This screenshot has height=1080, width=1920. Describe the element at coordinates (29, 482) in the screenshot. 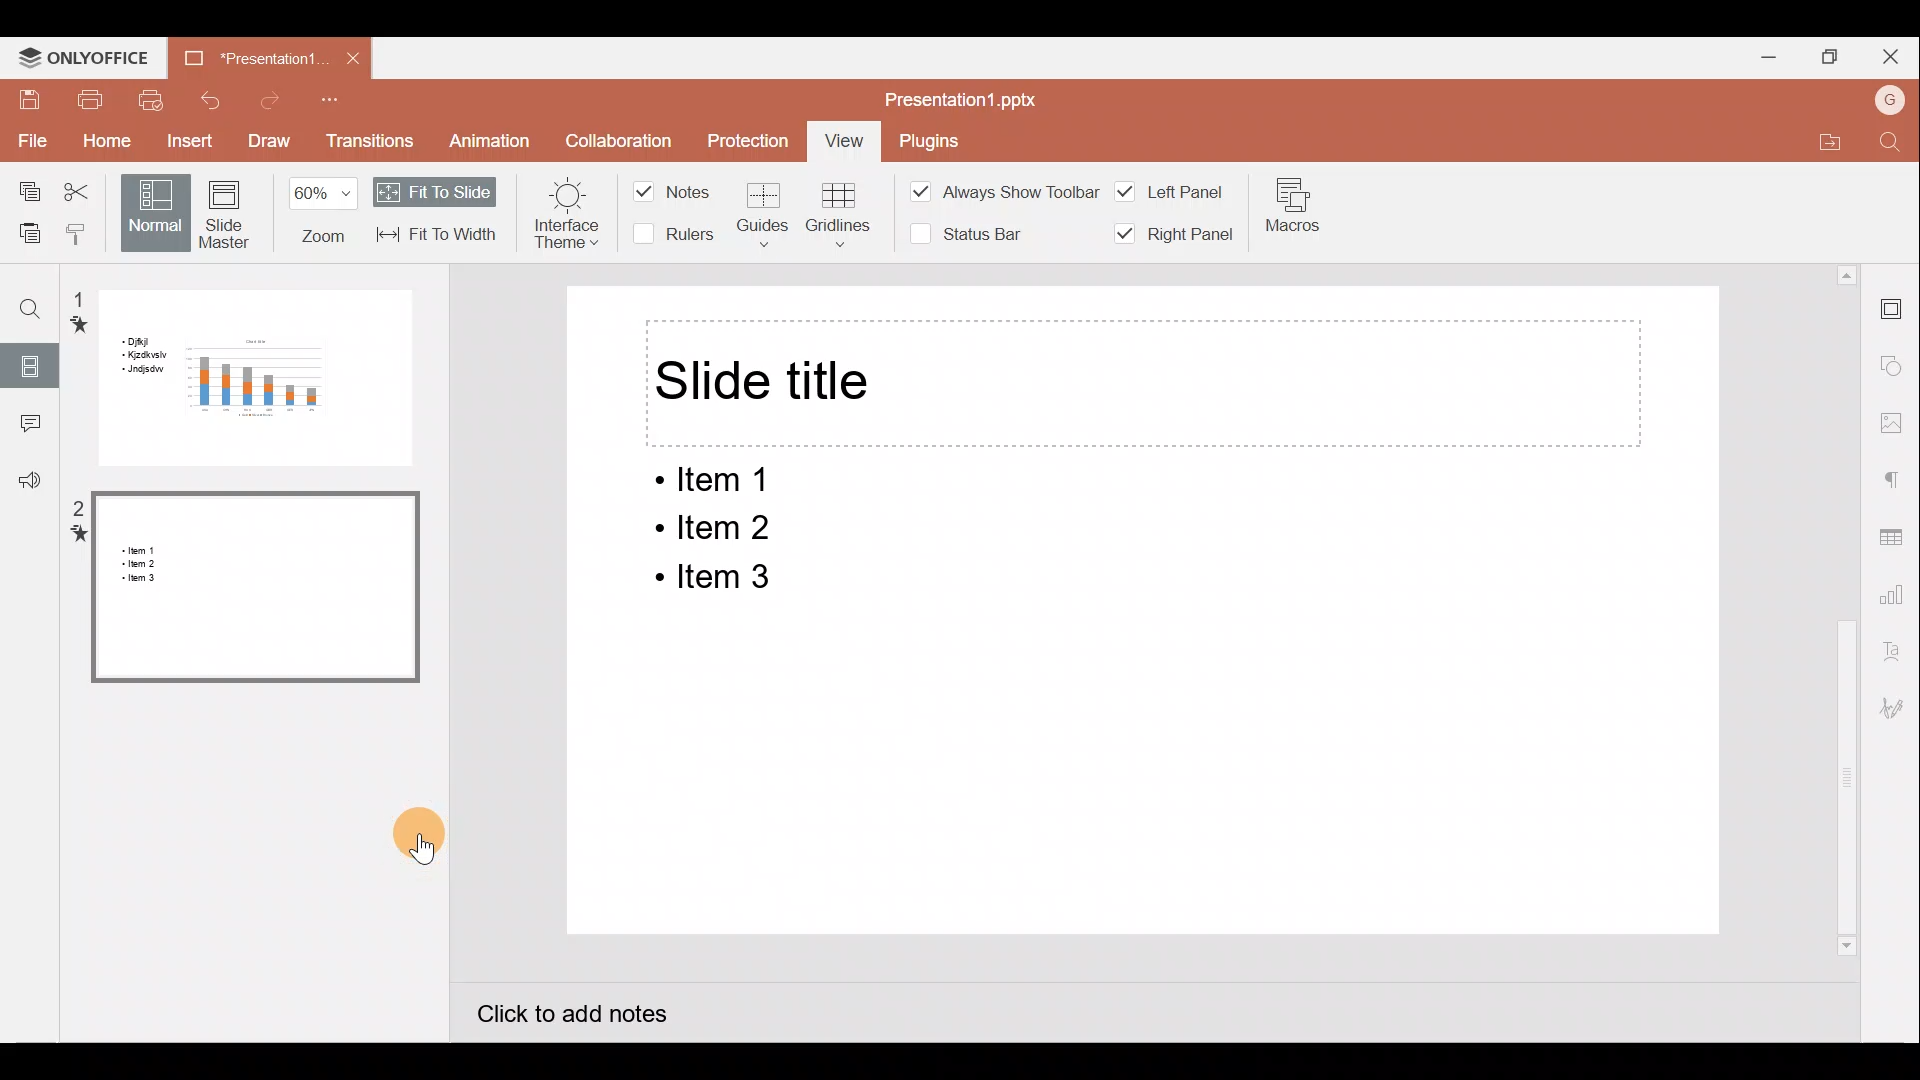

I see `Feedback & support` at that location.